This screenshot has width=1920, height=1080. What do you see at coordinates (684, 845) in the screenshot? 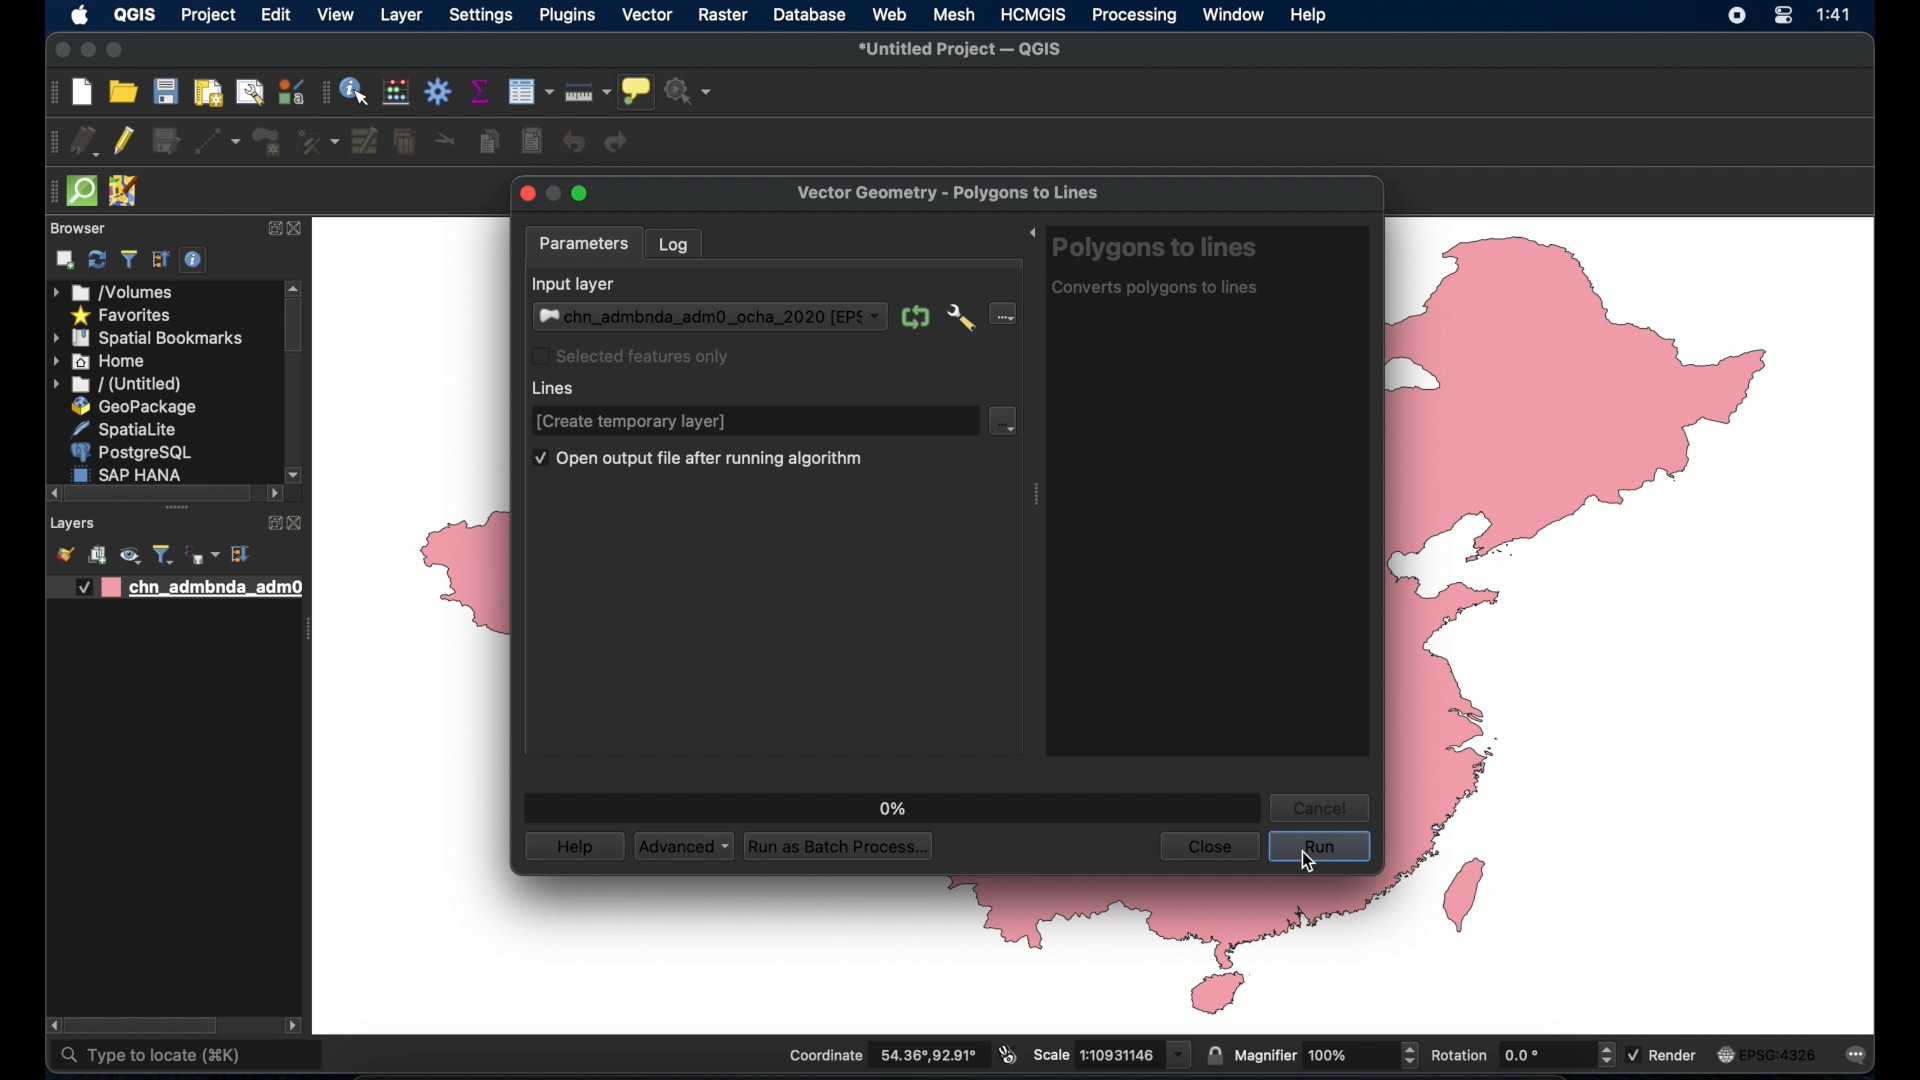
I see `advanced` at bounding box center [684, 845].